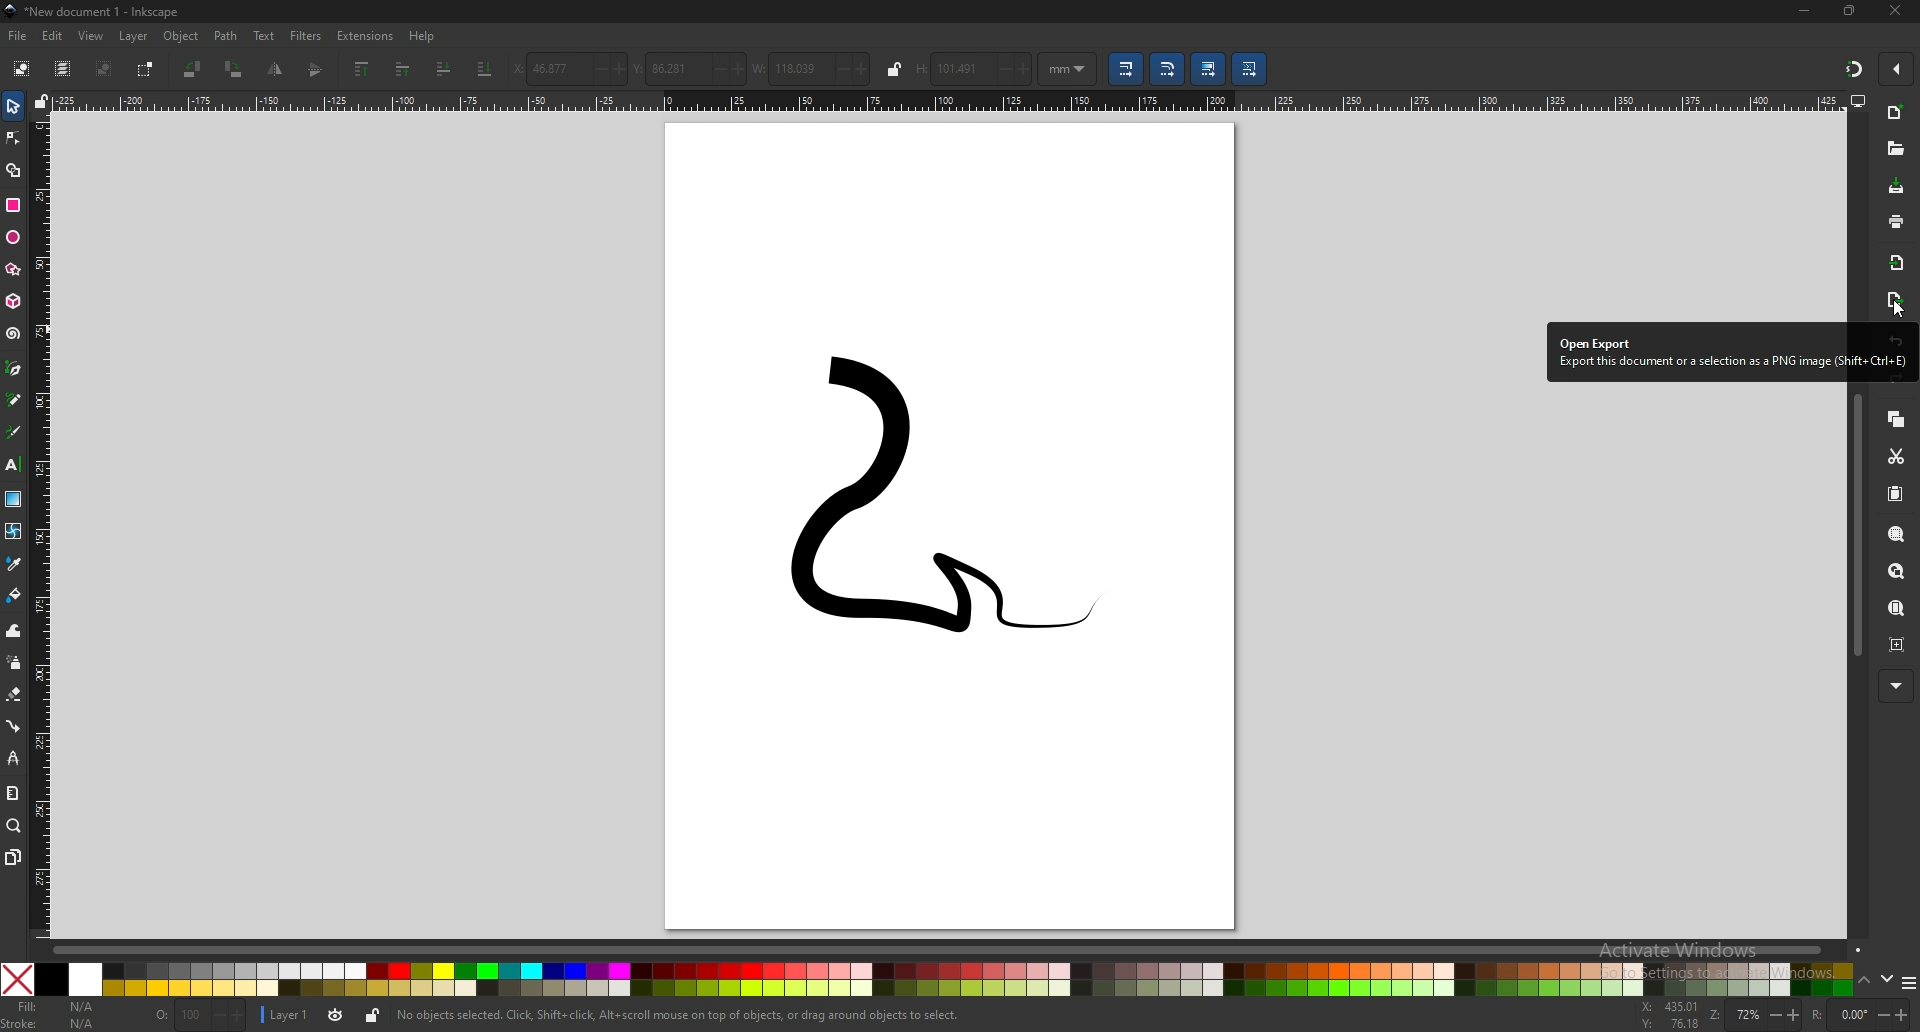 This screenshot has width=1920, height=1032. I want to click on rotate 90 degree cw, so click(235, 69).